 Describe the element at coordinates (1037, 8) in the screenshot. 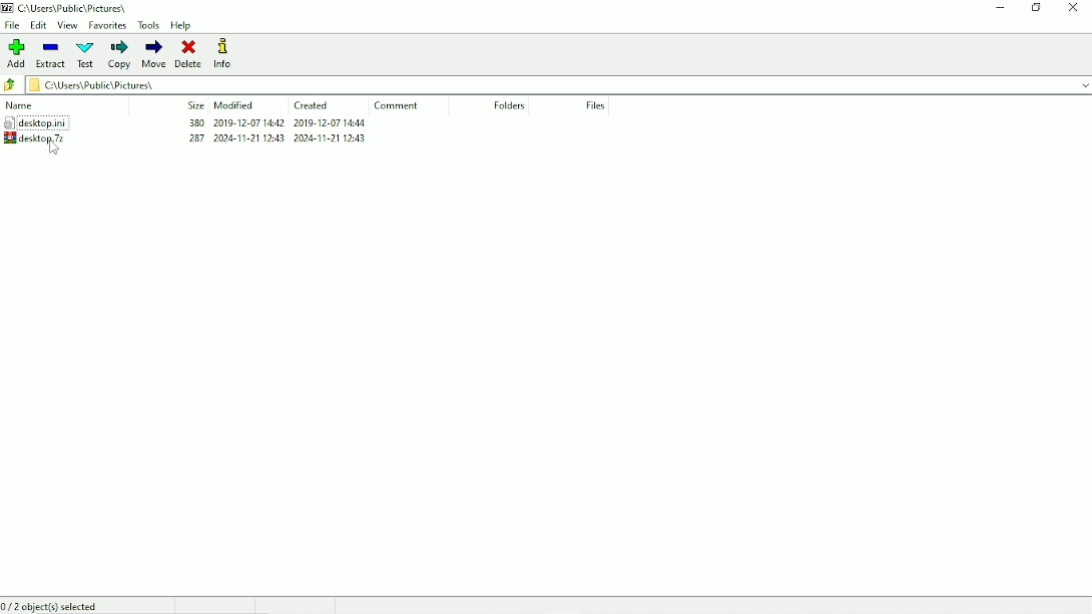

I see `Restore down` at that location.